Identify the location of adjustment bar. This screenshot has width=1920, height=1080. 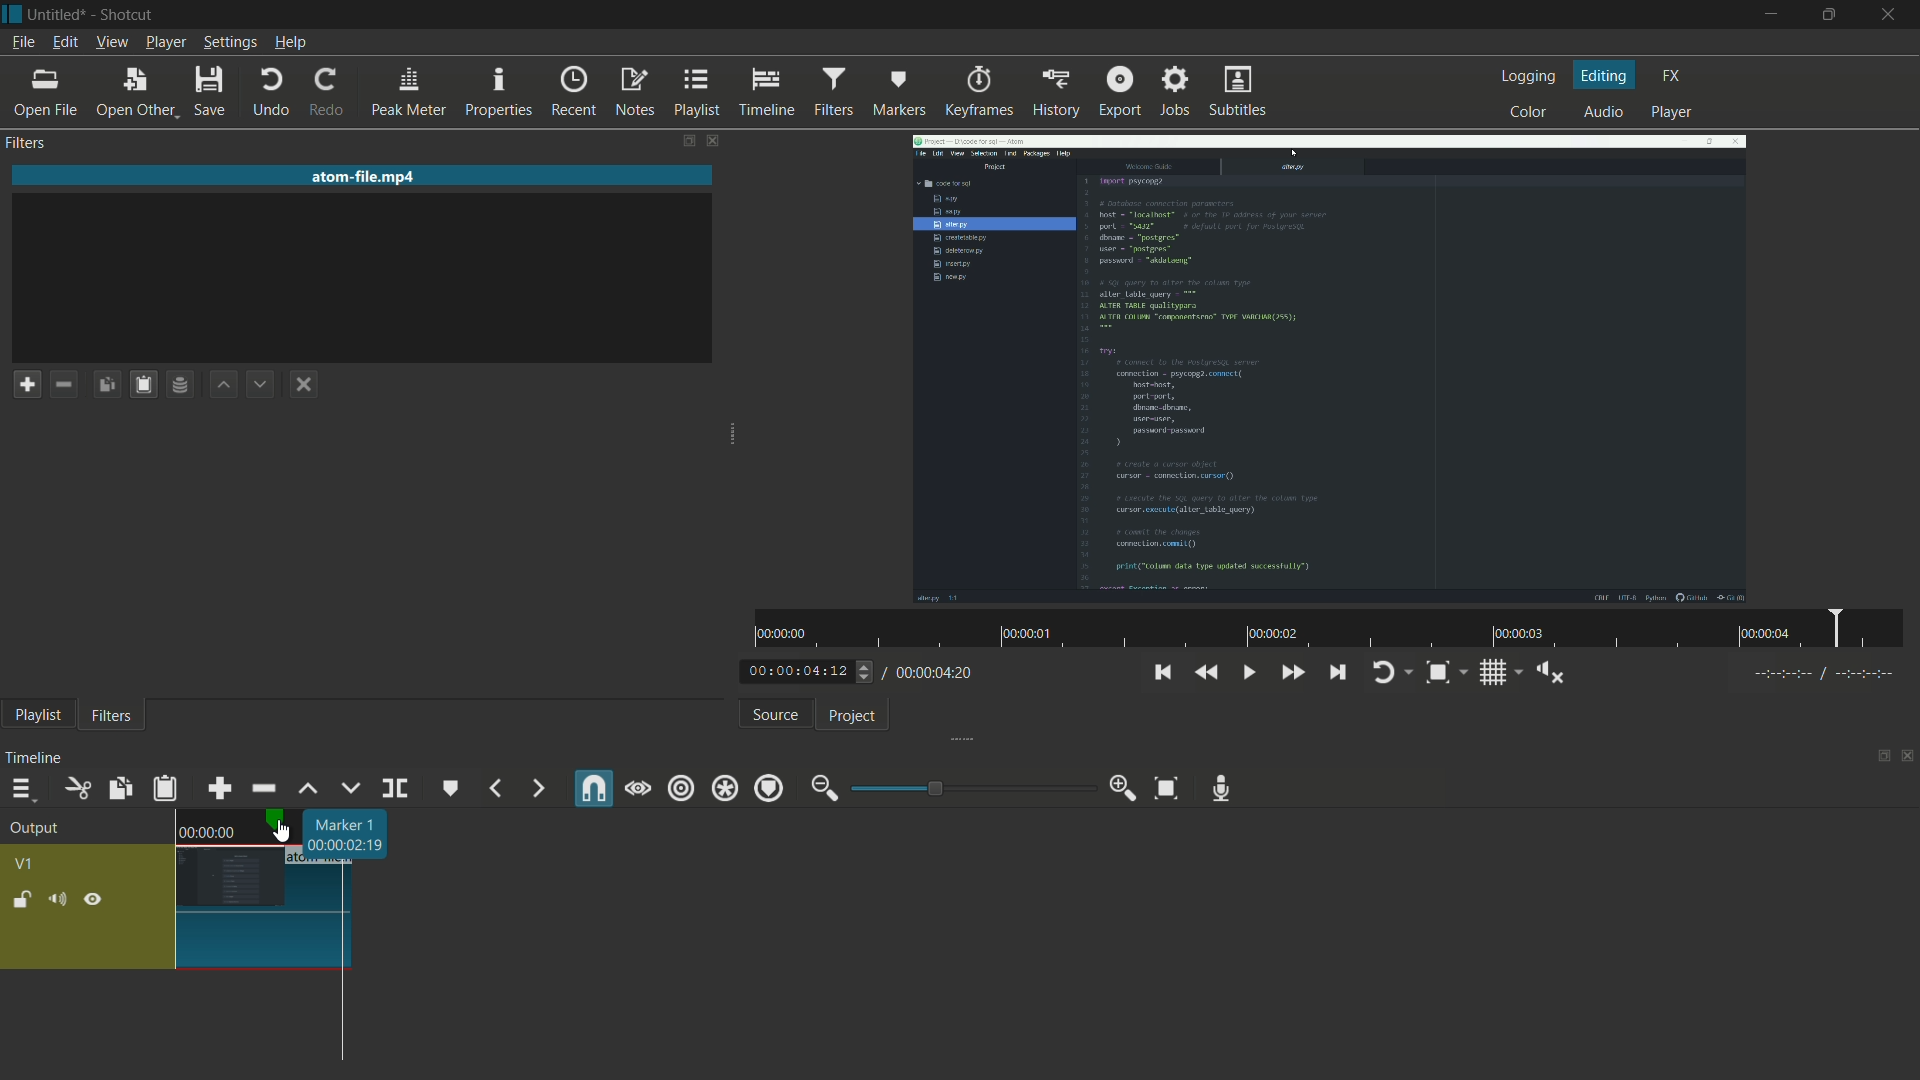
(968, 789).